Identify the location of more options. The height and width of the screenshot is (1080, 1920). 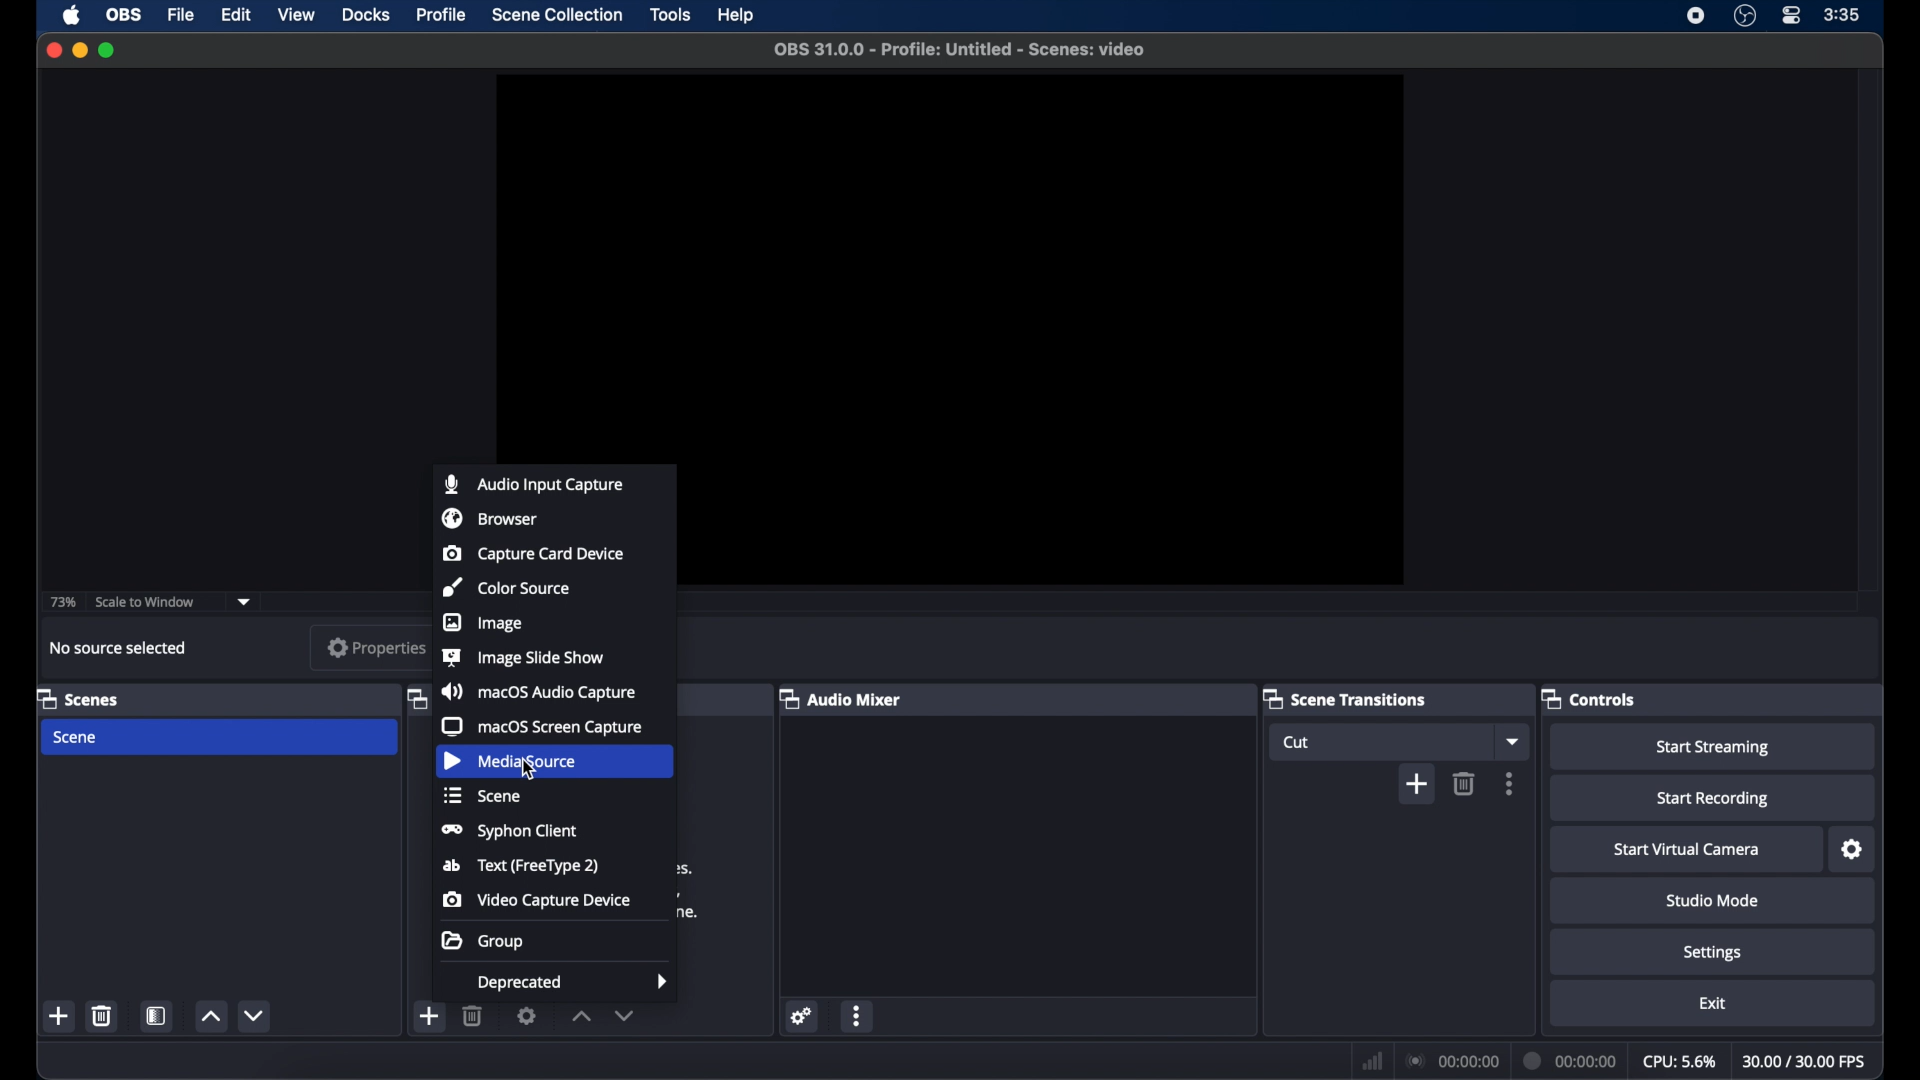
(1510, 782).